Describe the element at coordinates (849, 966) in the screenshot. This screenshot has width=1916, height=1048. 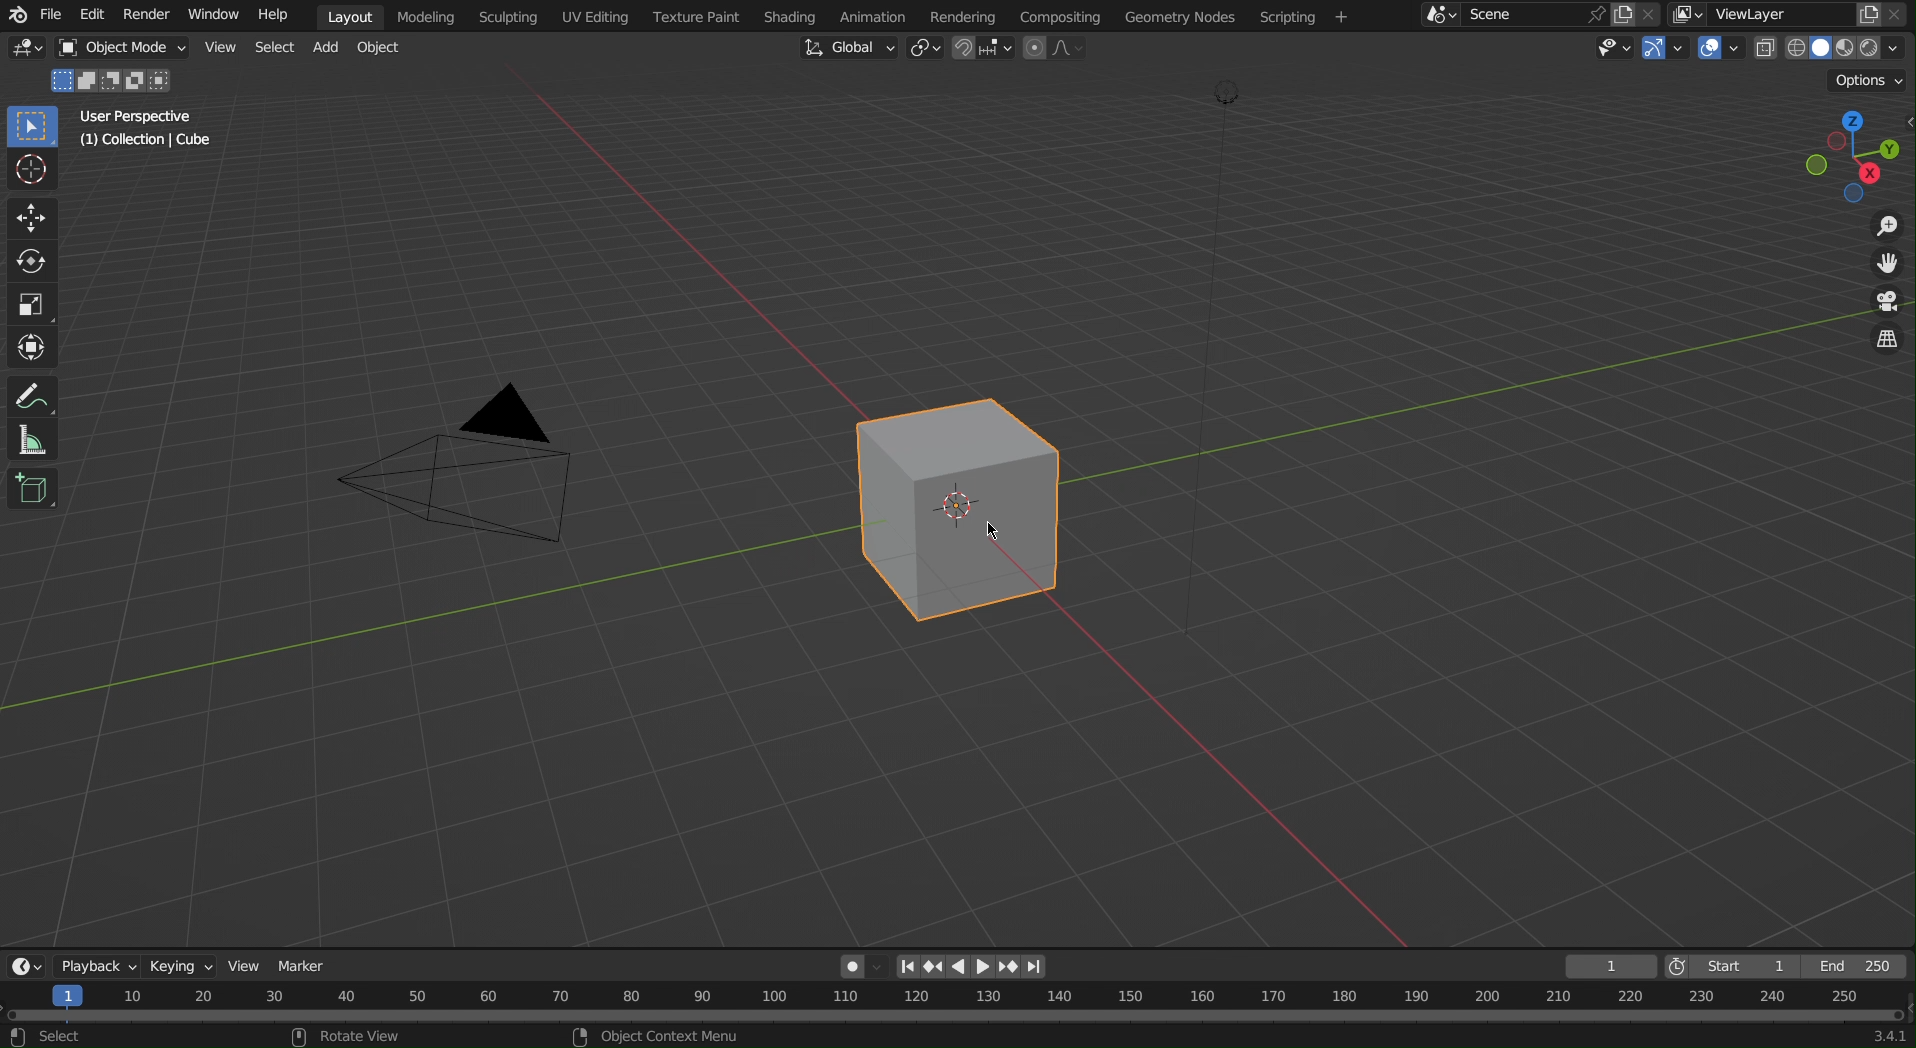
I see `Auto Keying` at that location.